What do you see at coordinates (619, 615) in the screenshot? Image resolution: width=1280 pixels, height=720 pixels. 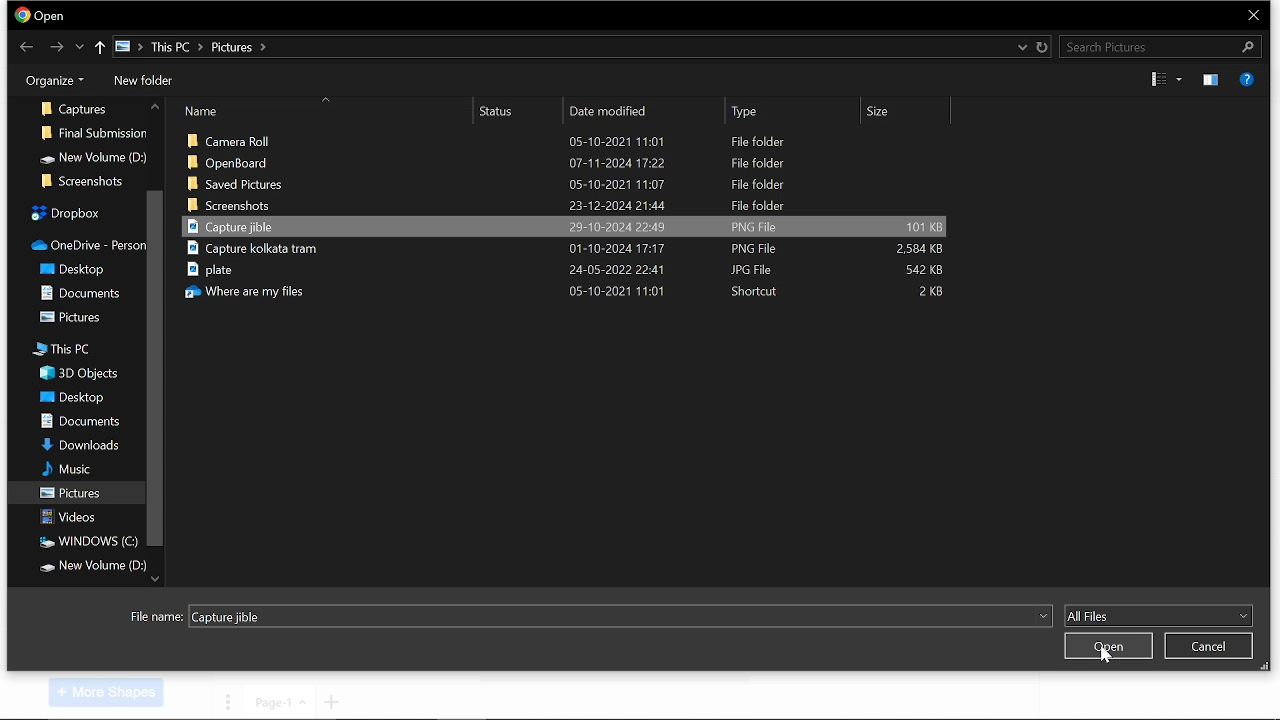 I see `file name` at bounding box center [619, 615].